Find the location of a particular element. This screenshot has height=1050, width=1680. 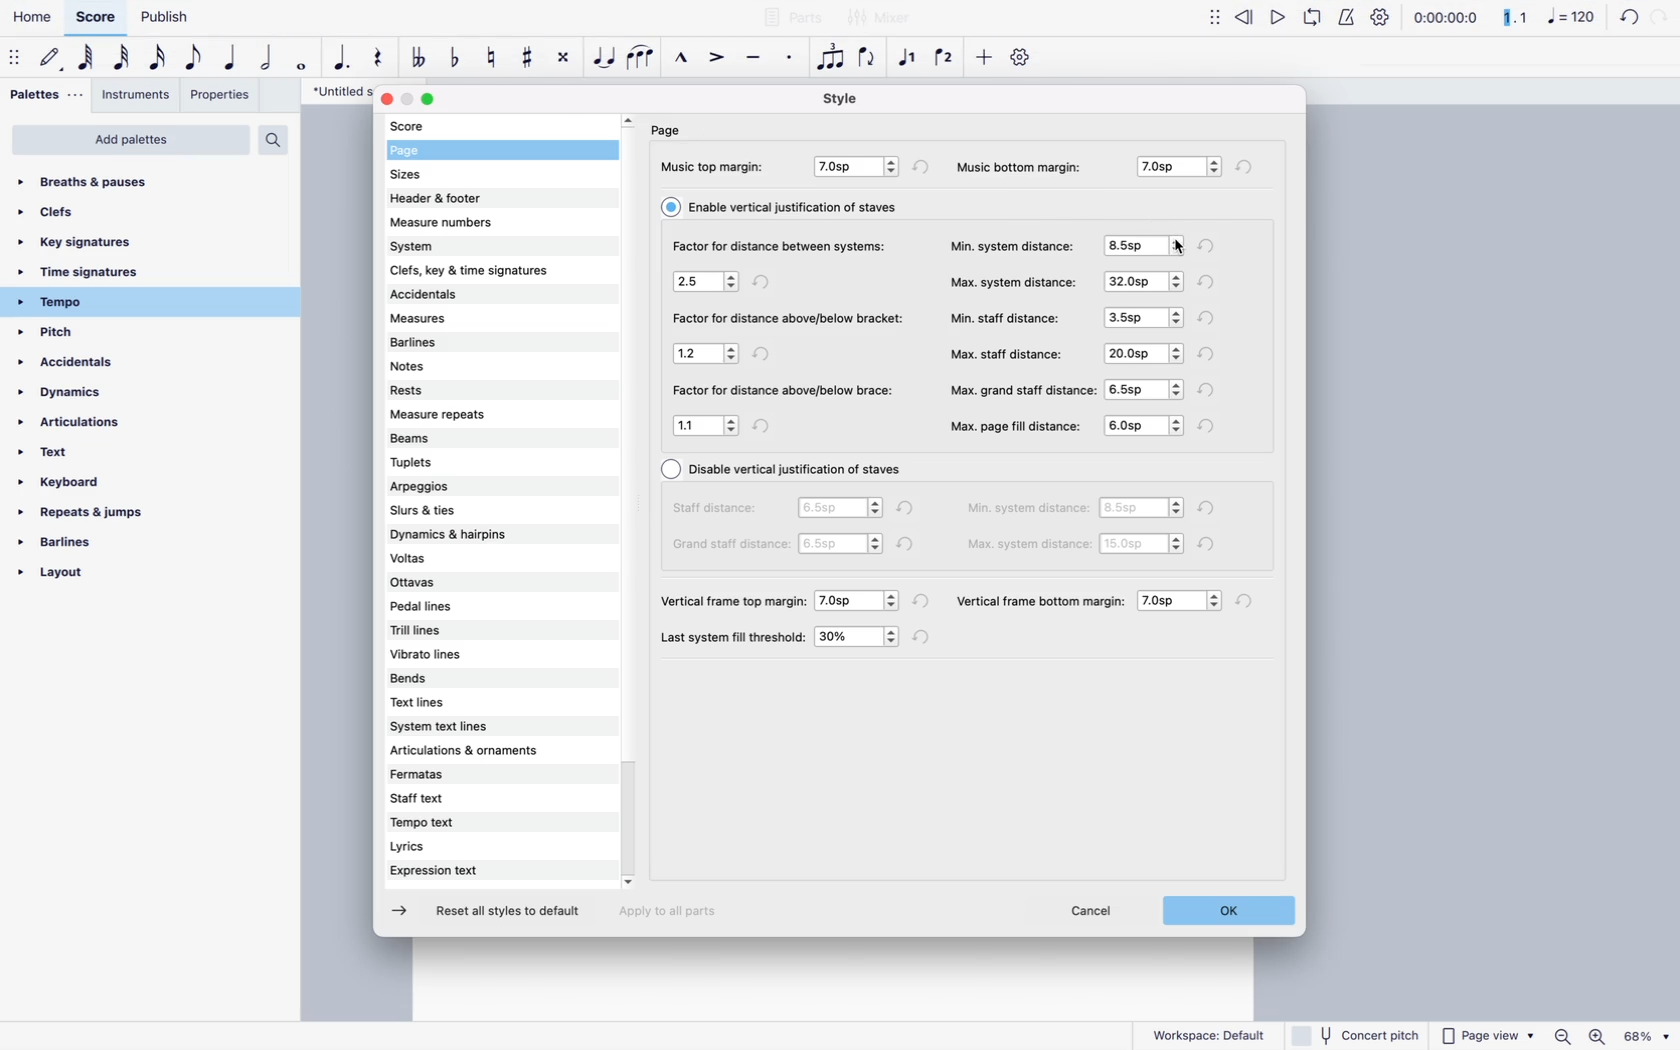

page is located at coordinates (670, 130).